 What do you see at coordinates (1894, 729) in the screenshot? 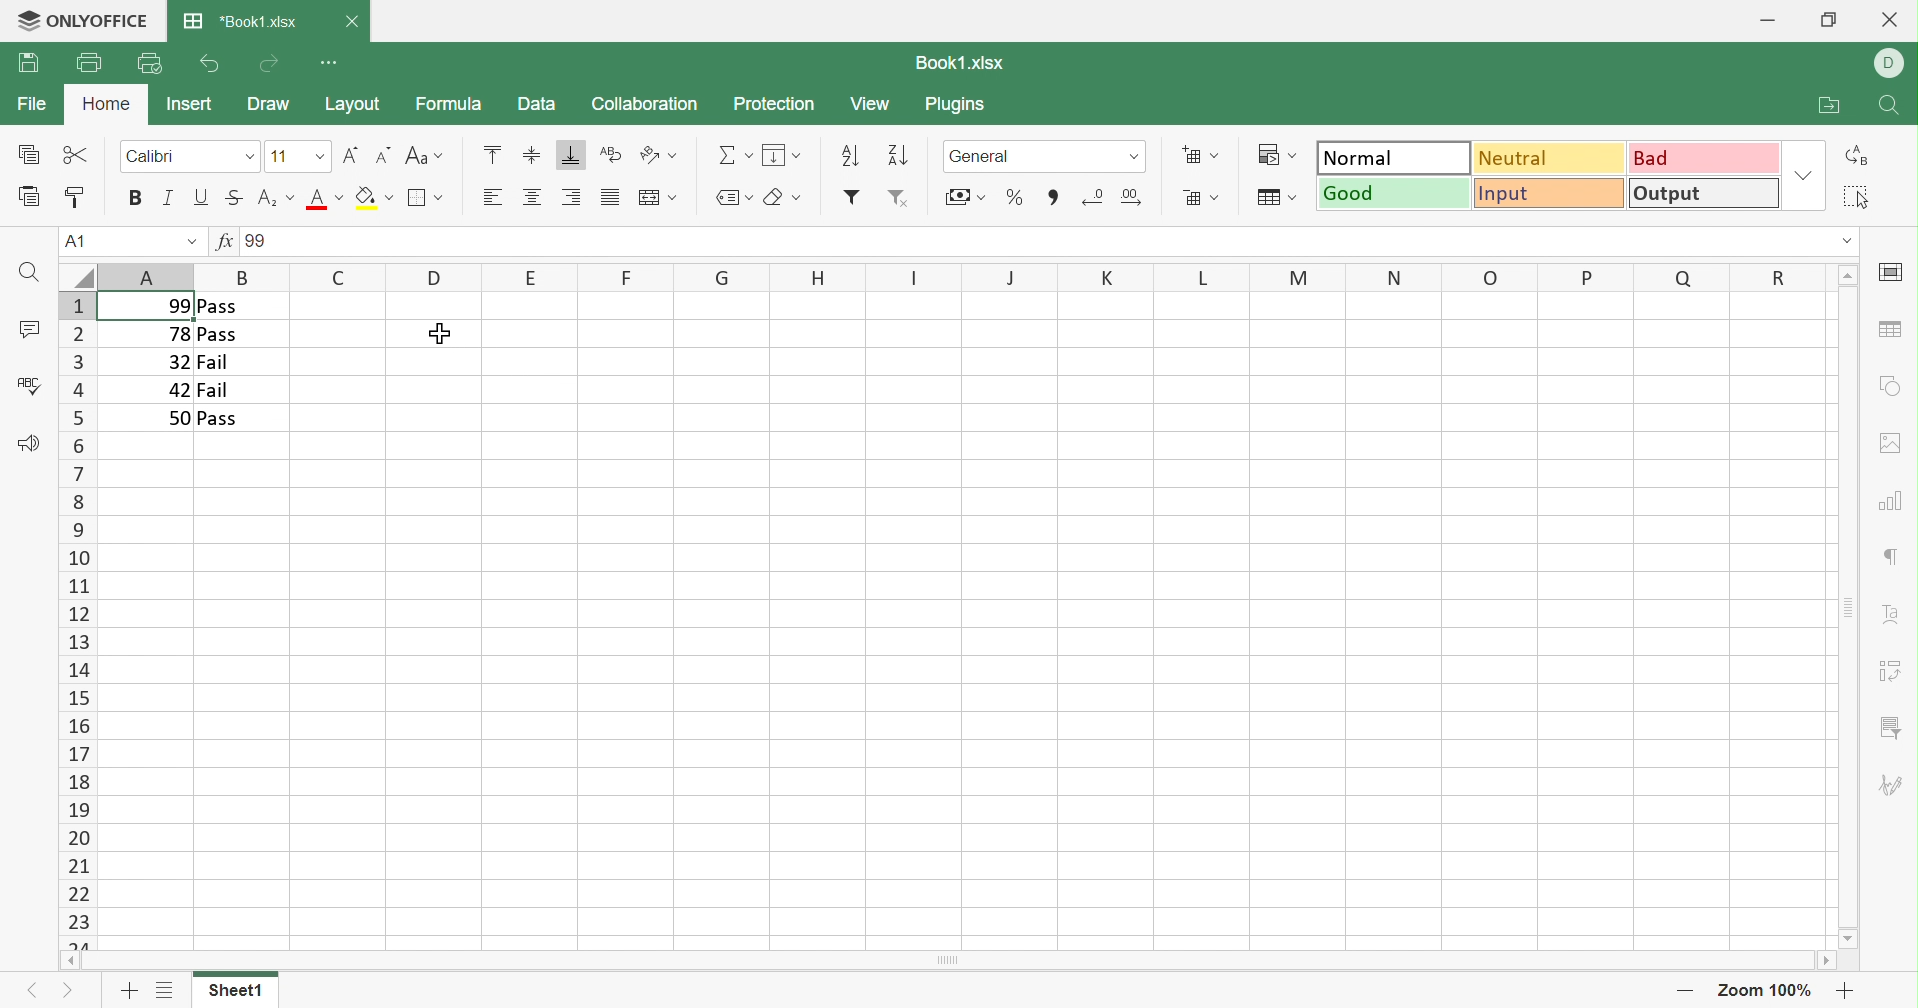
I see `Slicer settings` at bounding box center [1894, 729].